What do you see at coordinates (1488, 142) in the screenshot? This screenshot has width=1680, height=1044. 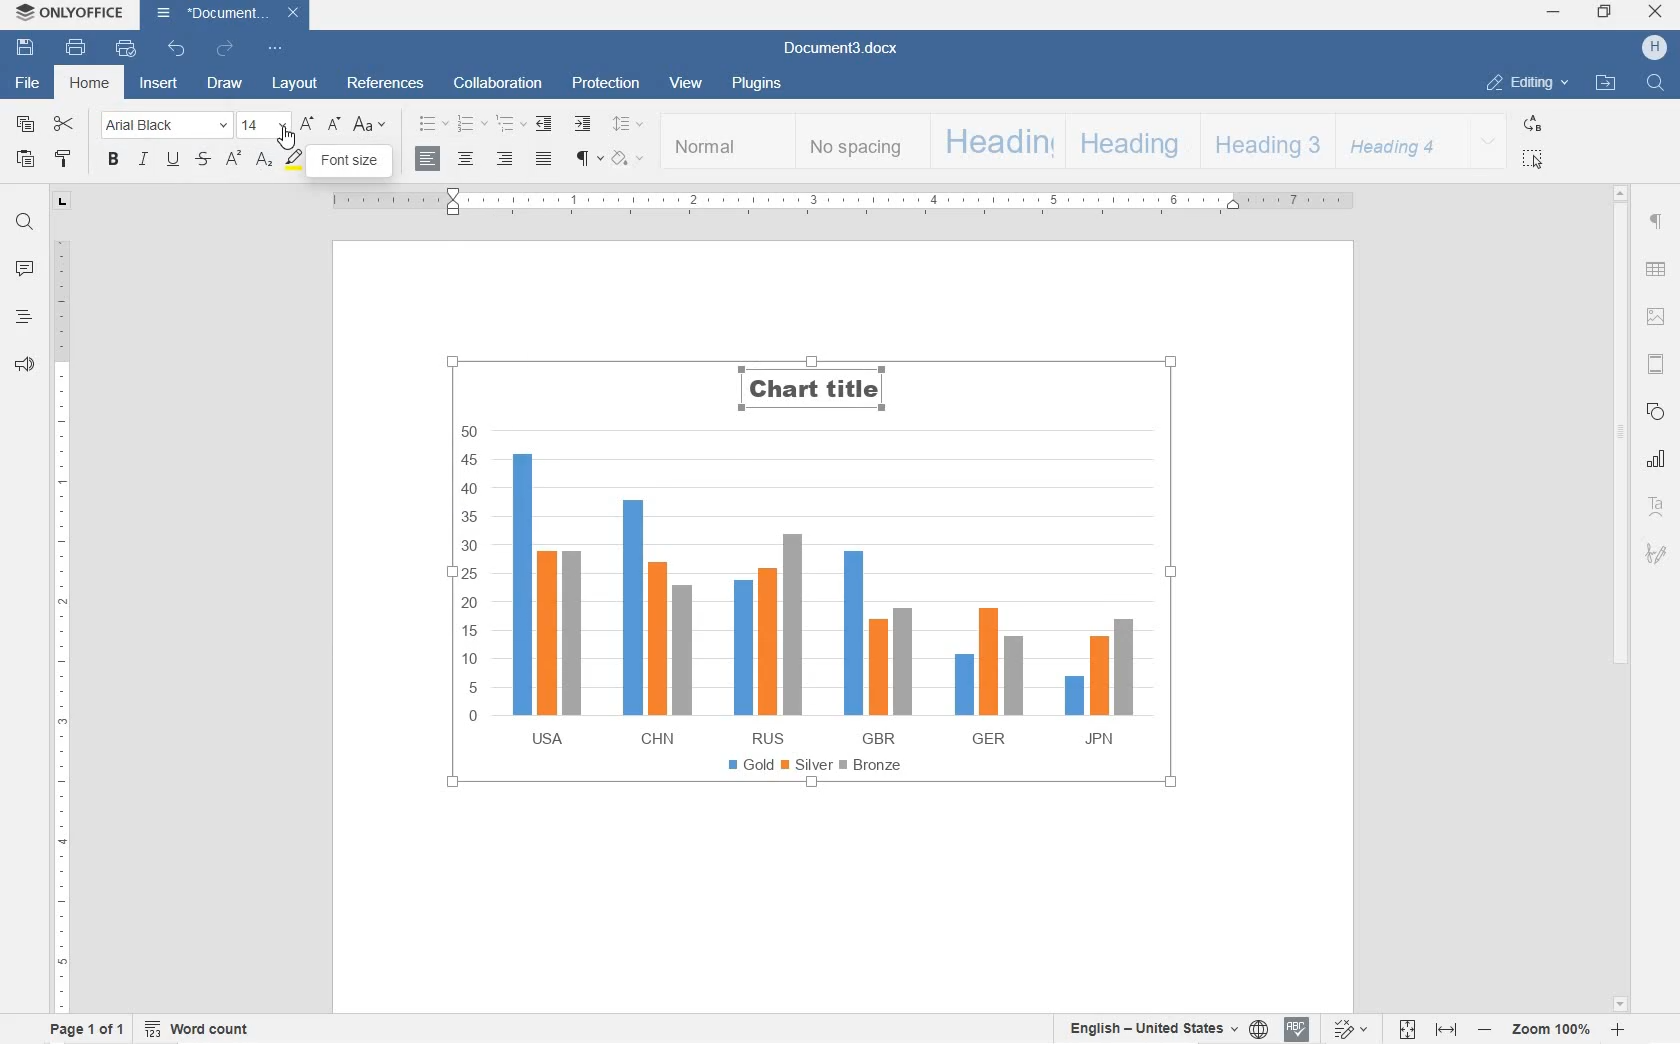 I see `EXPAND FORMATTING STYLE` at bounding box center [1488, 142].